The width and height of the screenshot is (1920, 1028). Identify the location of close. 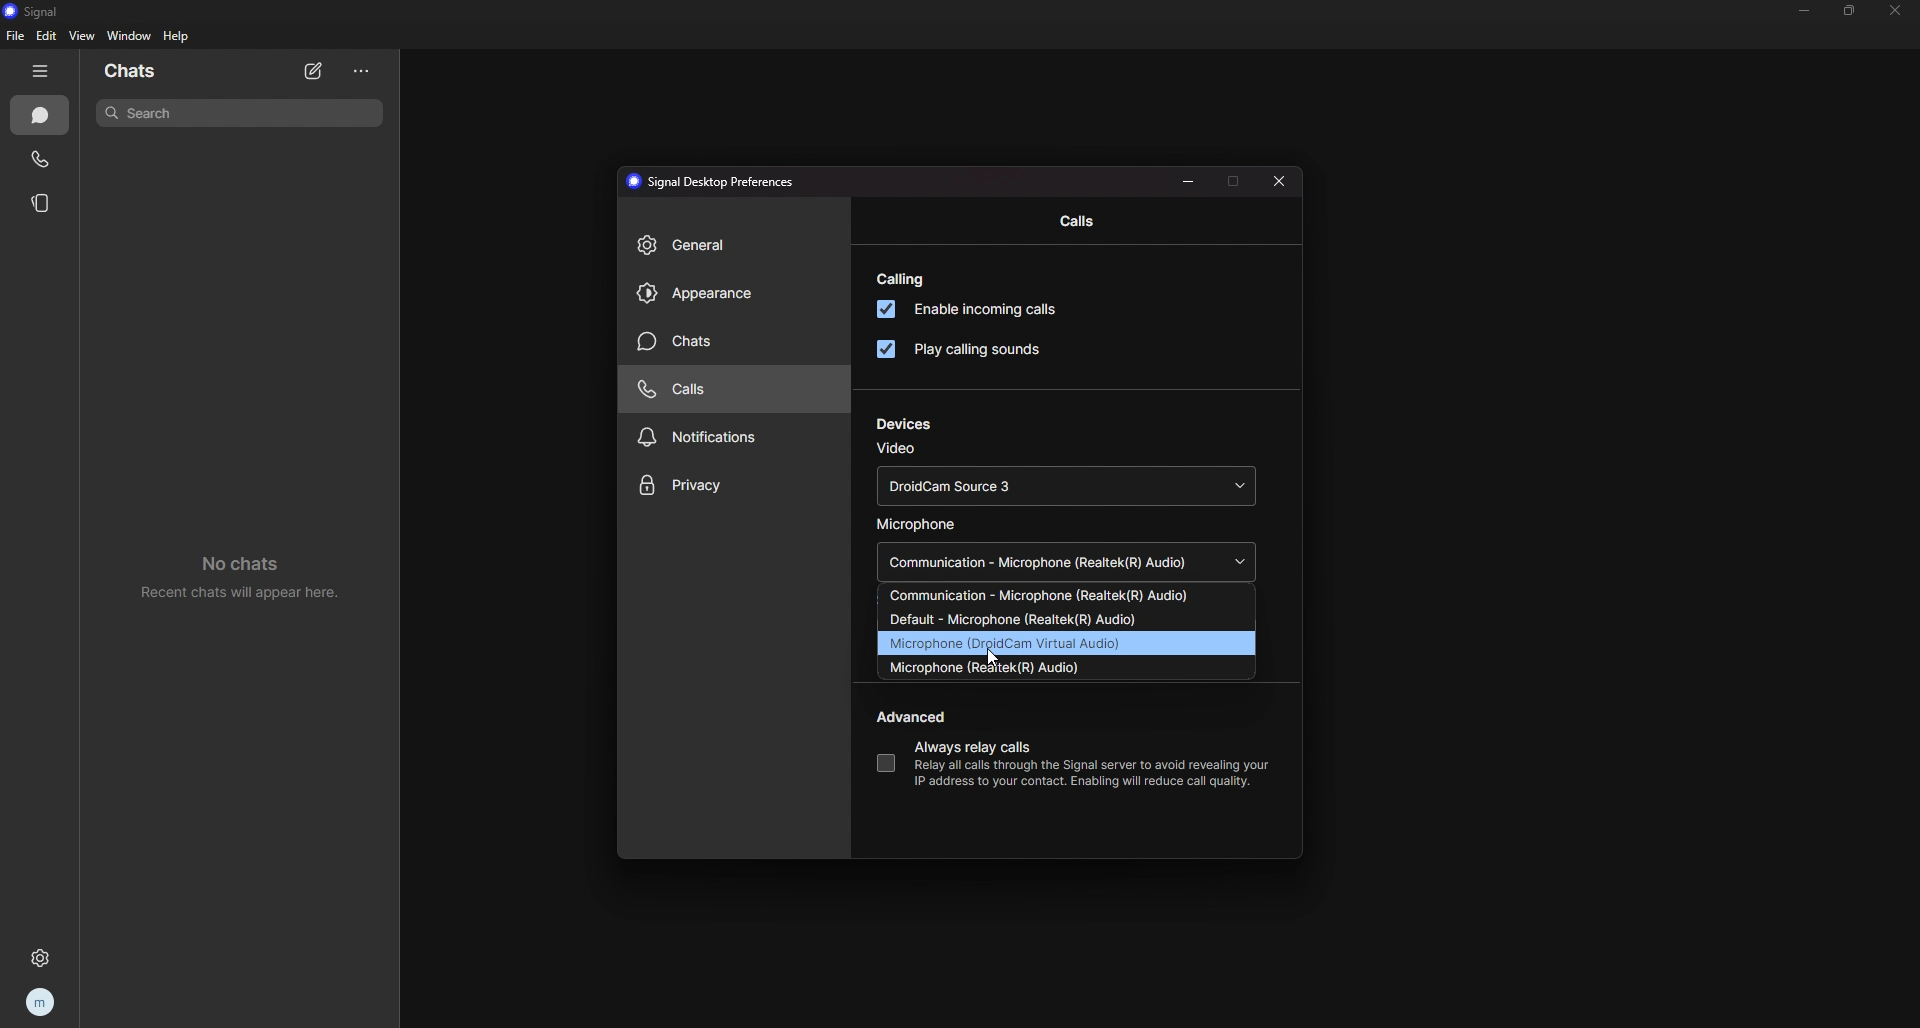
(1279, 181).